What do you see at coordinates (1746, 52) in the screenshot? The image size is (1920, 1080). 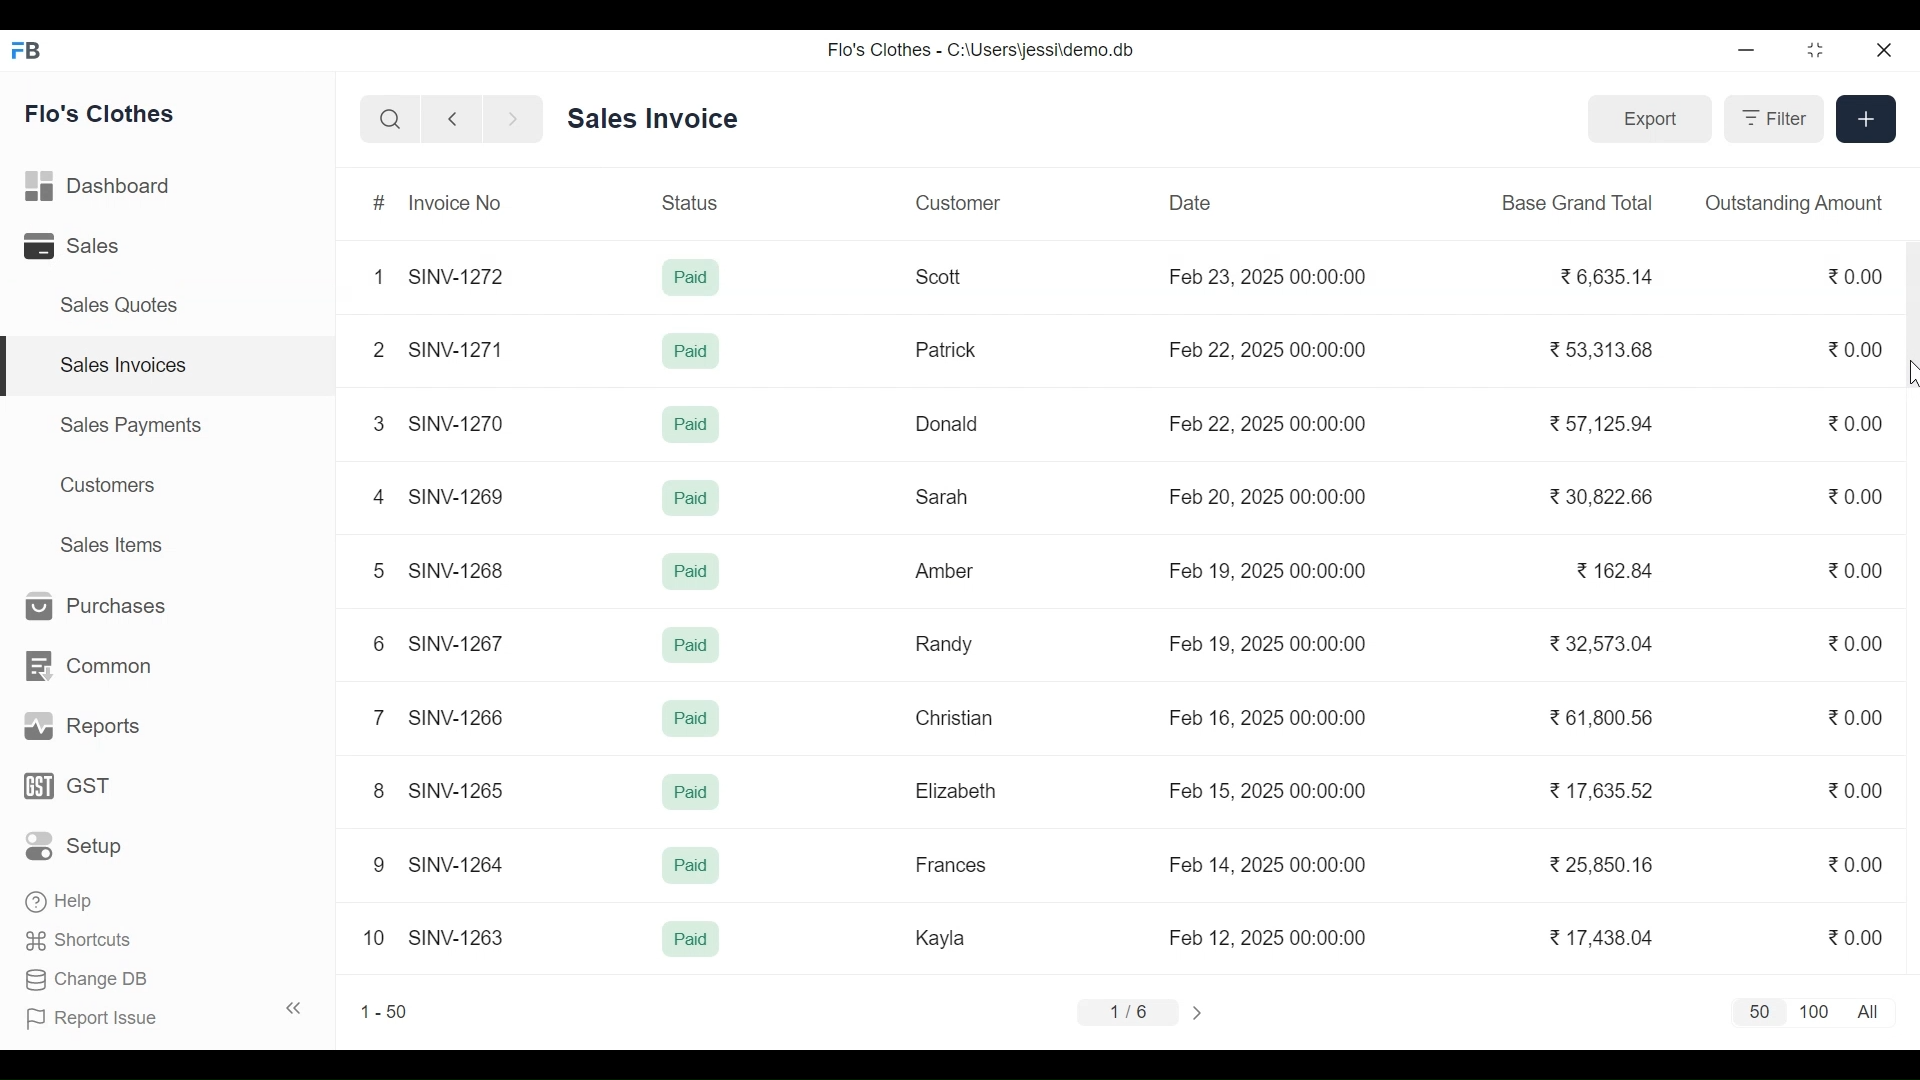 I see `Minimize` at bounding box center [1746, 52].